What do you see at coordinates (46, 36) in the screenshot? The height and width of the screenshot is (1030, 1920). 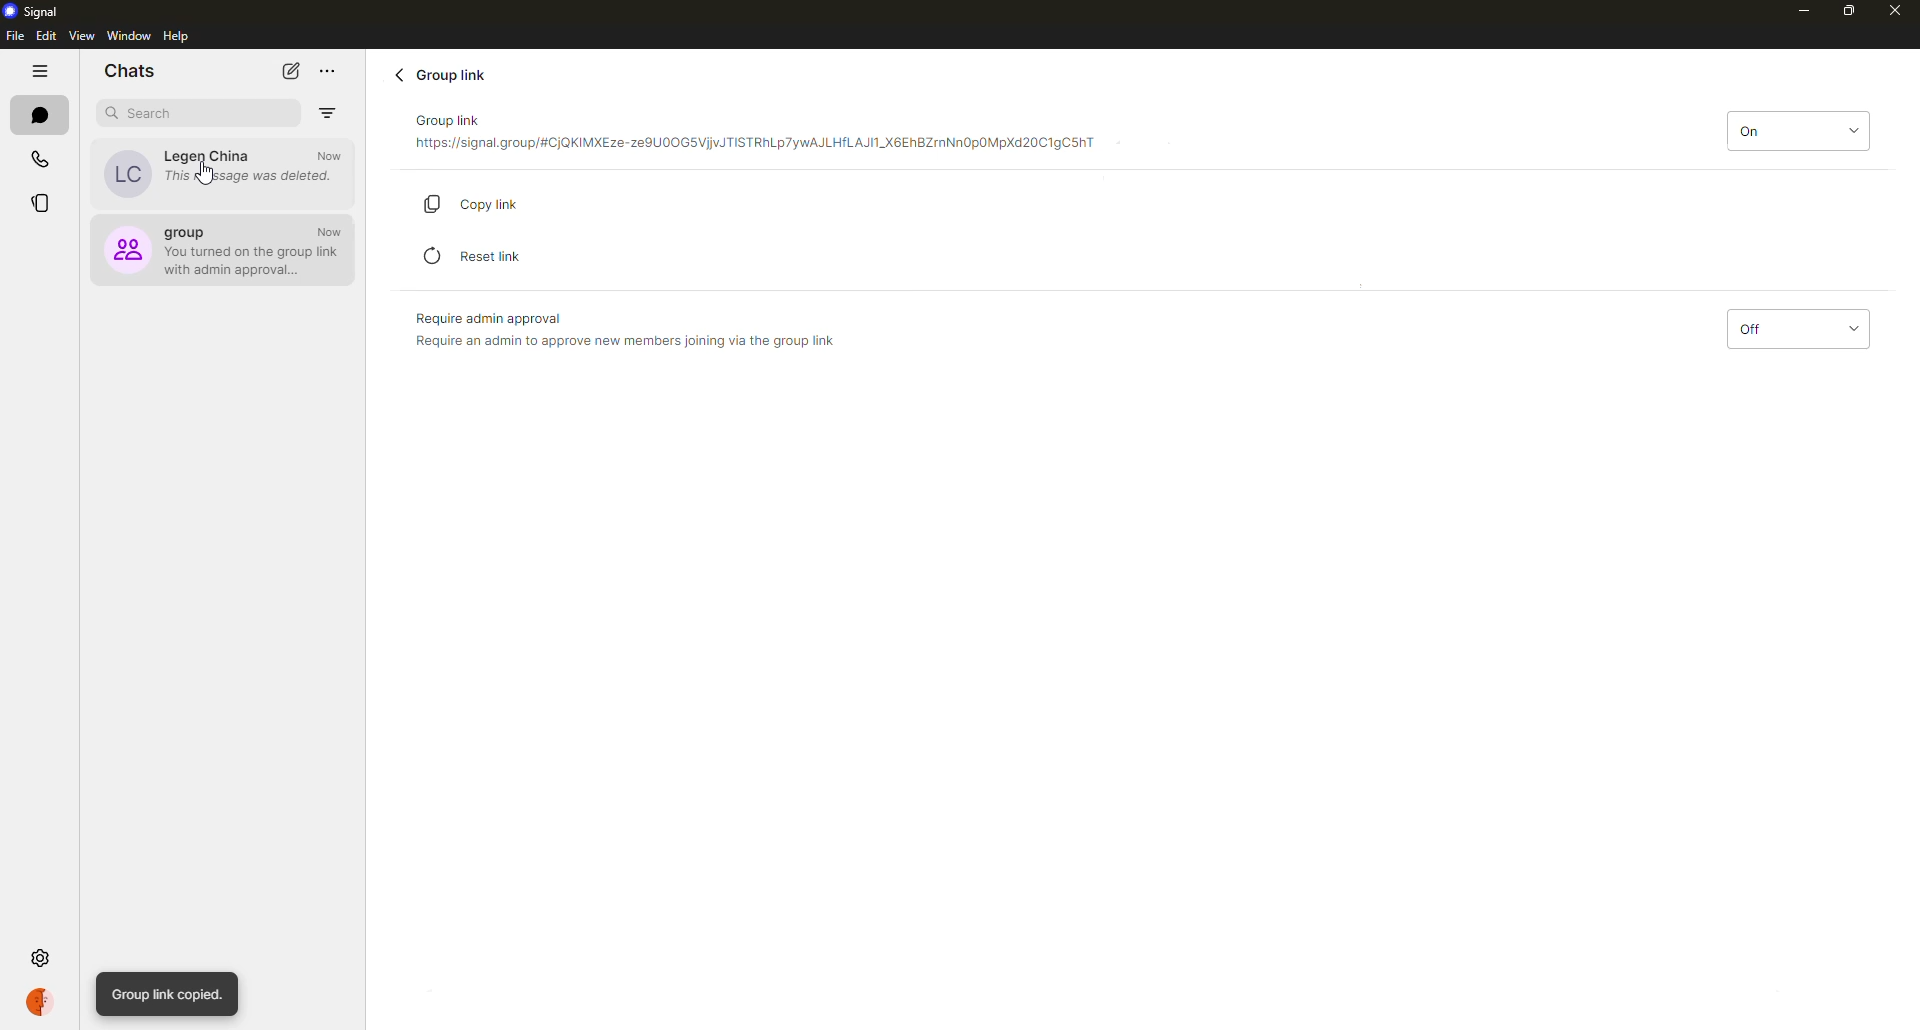 I see `edit` at bounding box center [46, 36].